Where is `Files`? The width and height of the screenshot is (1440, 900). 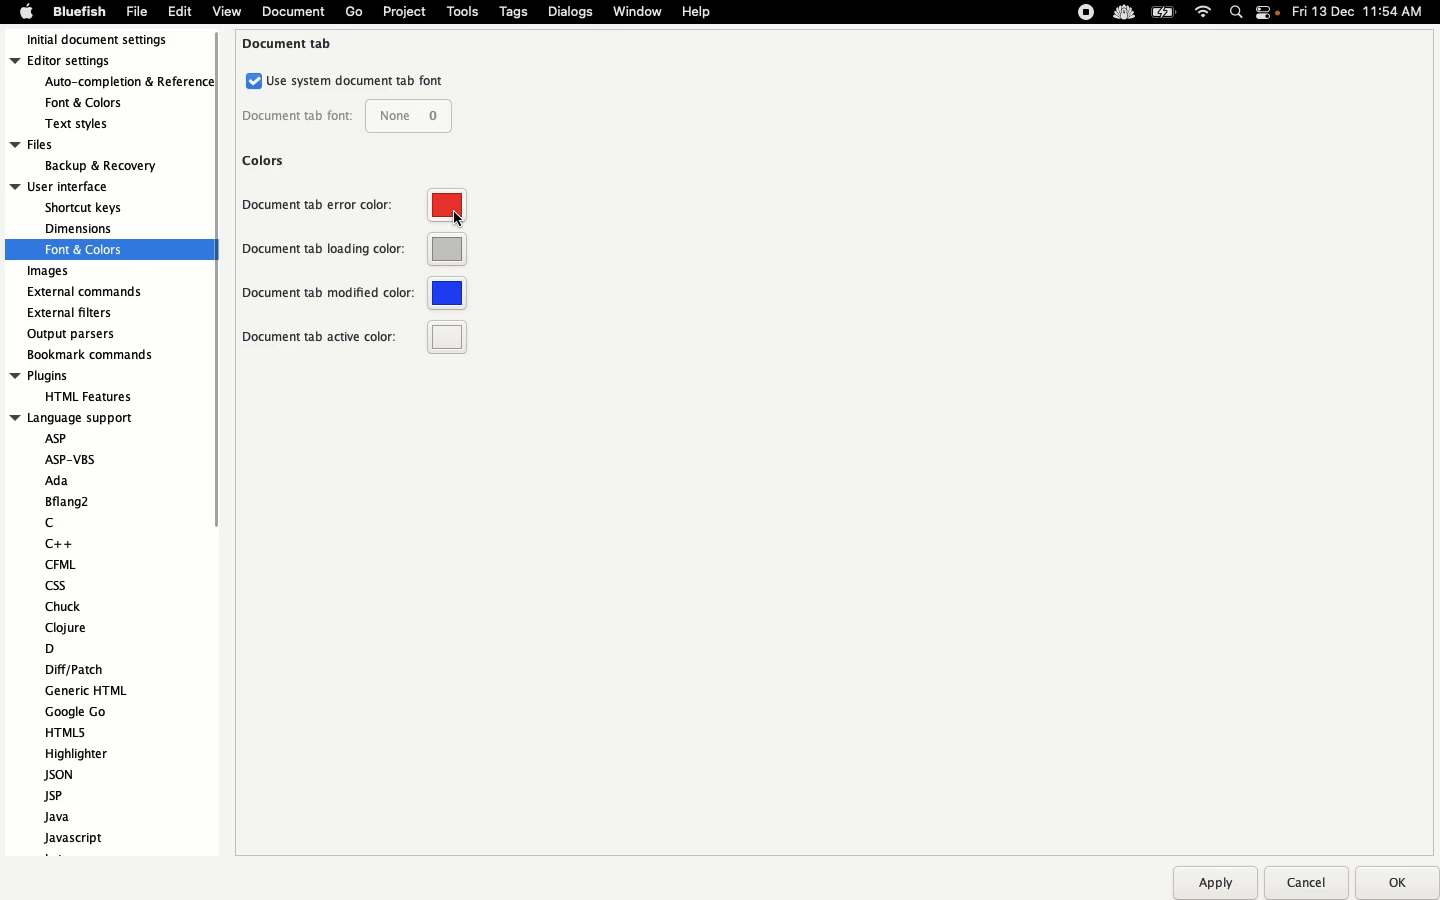 Files is located at coordinates (85, 144).